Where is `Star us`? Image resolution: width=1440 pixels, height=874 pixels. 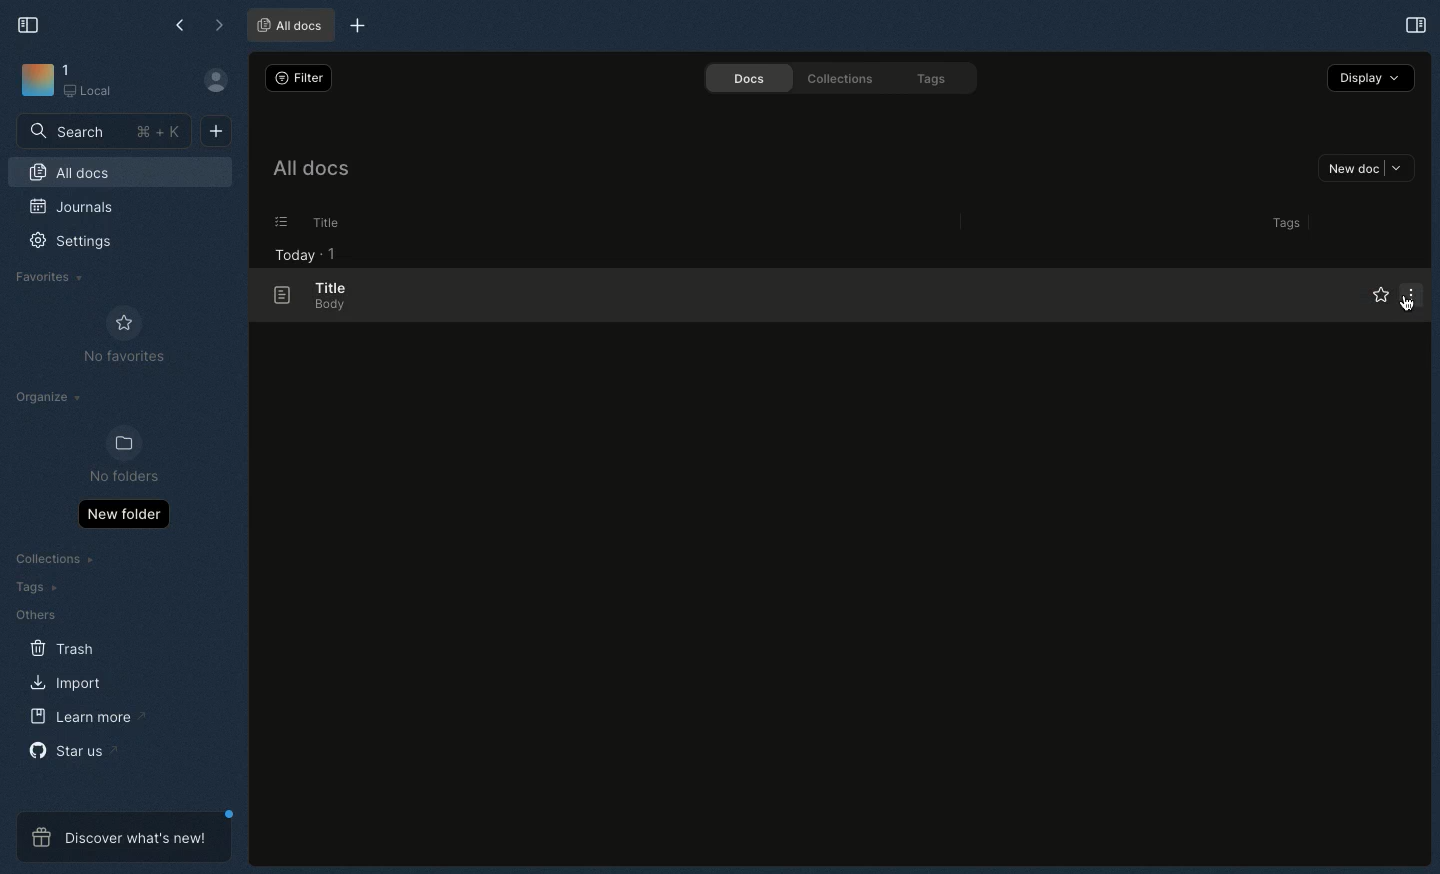 Star us is located at coordinates (71, 750).